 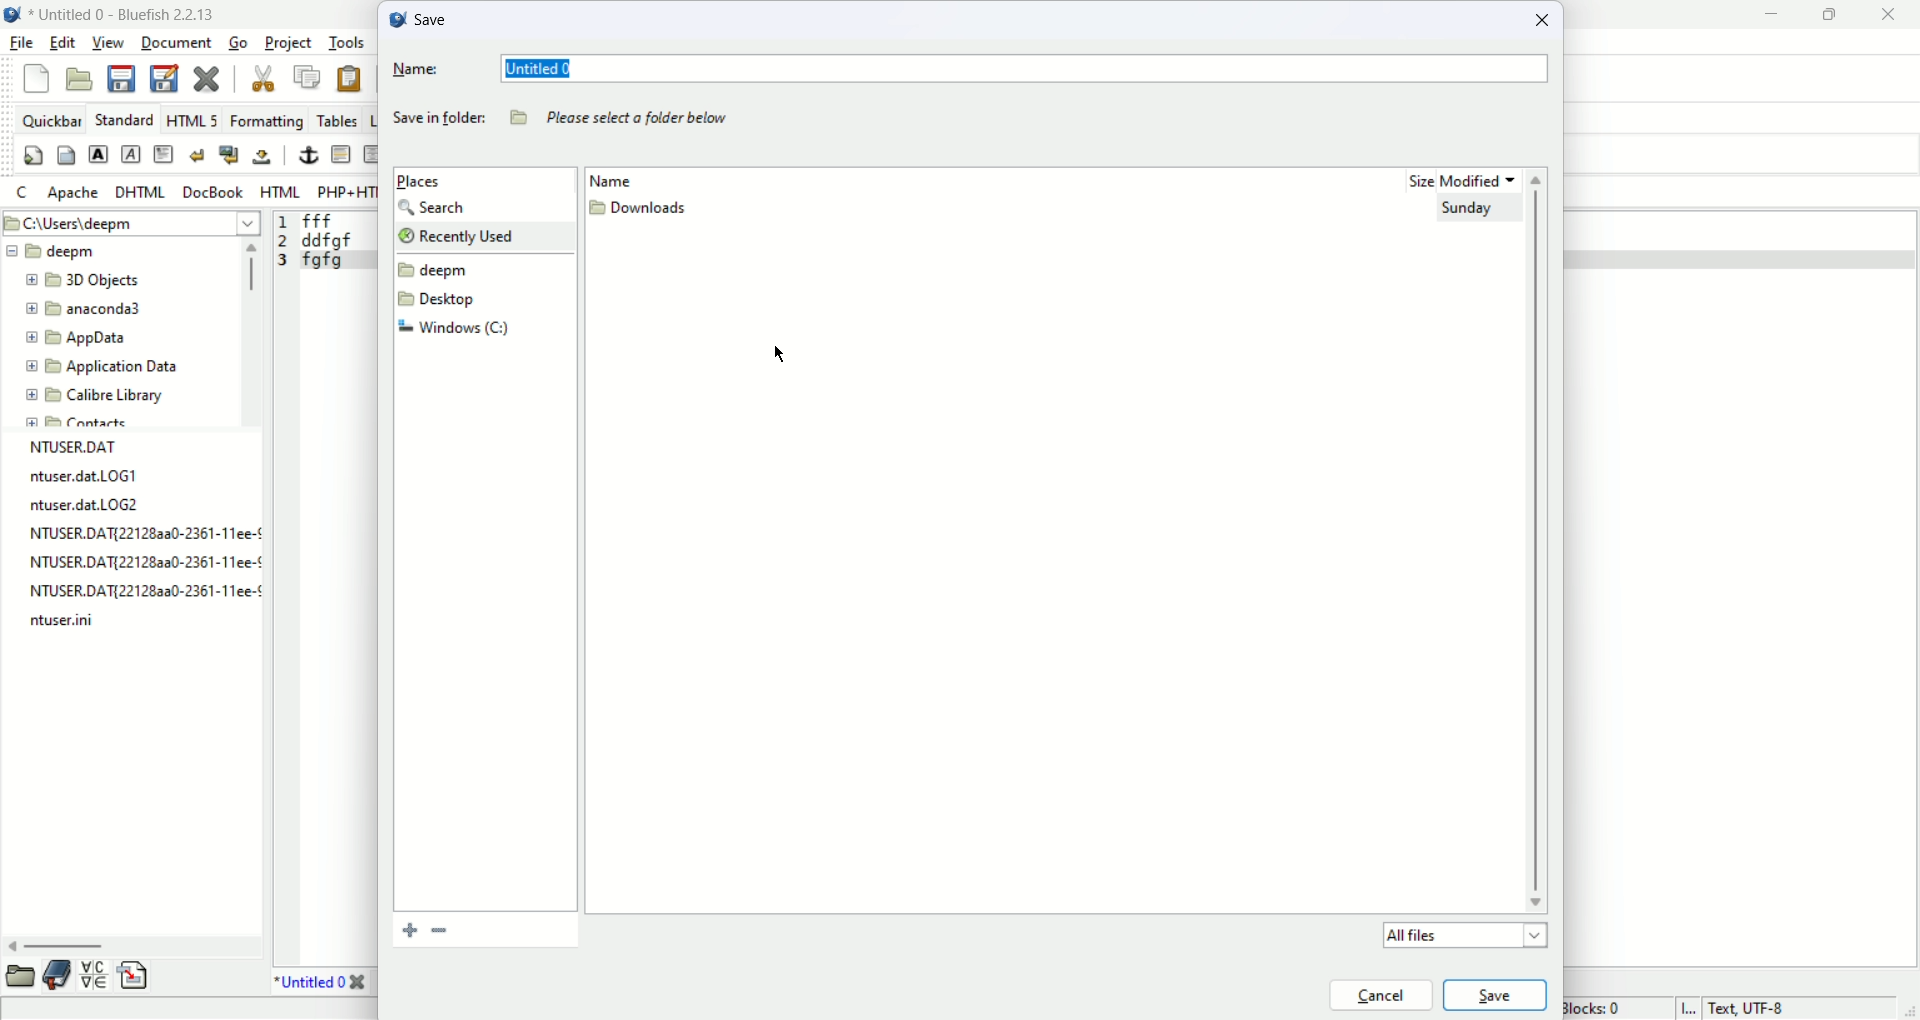 I want to click on break and clear, so click(x=228, y=155).